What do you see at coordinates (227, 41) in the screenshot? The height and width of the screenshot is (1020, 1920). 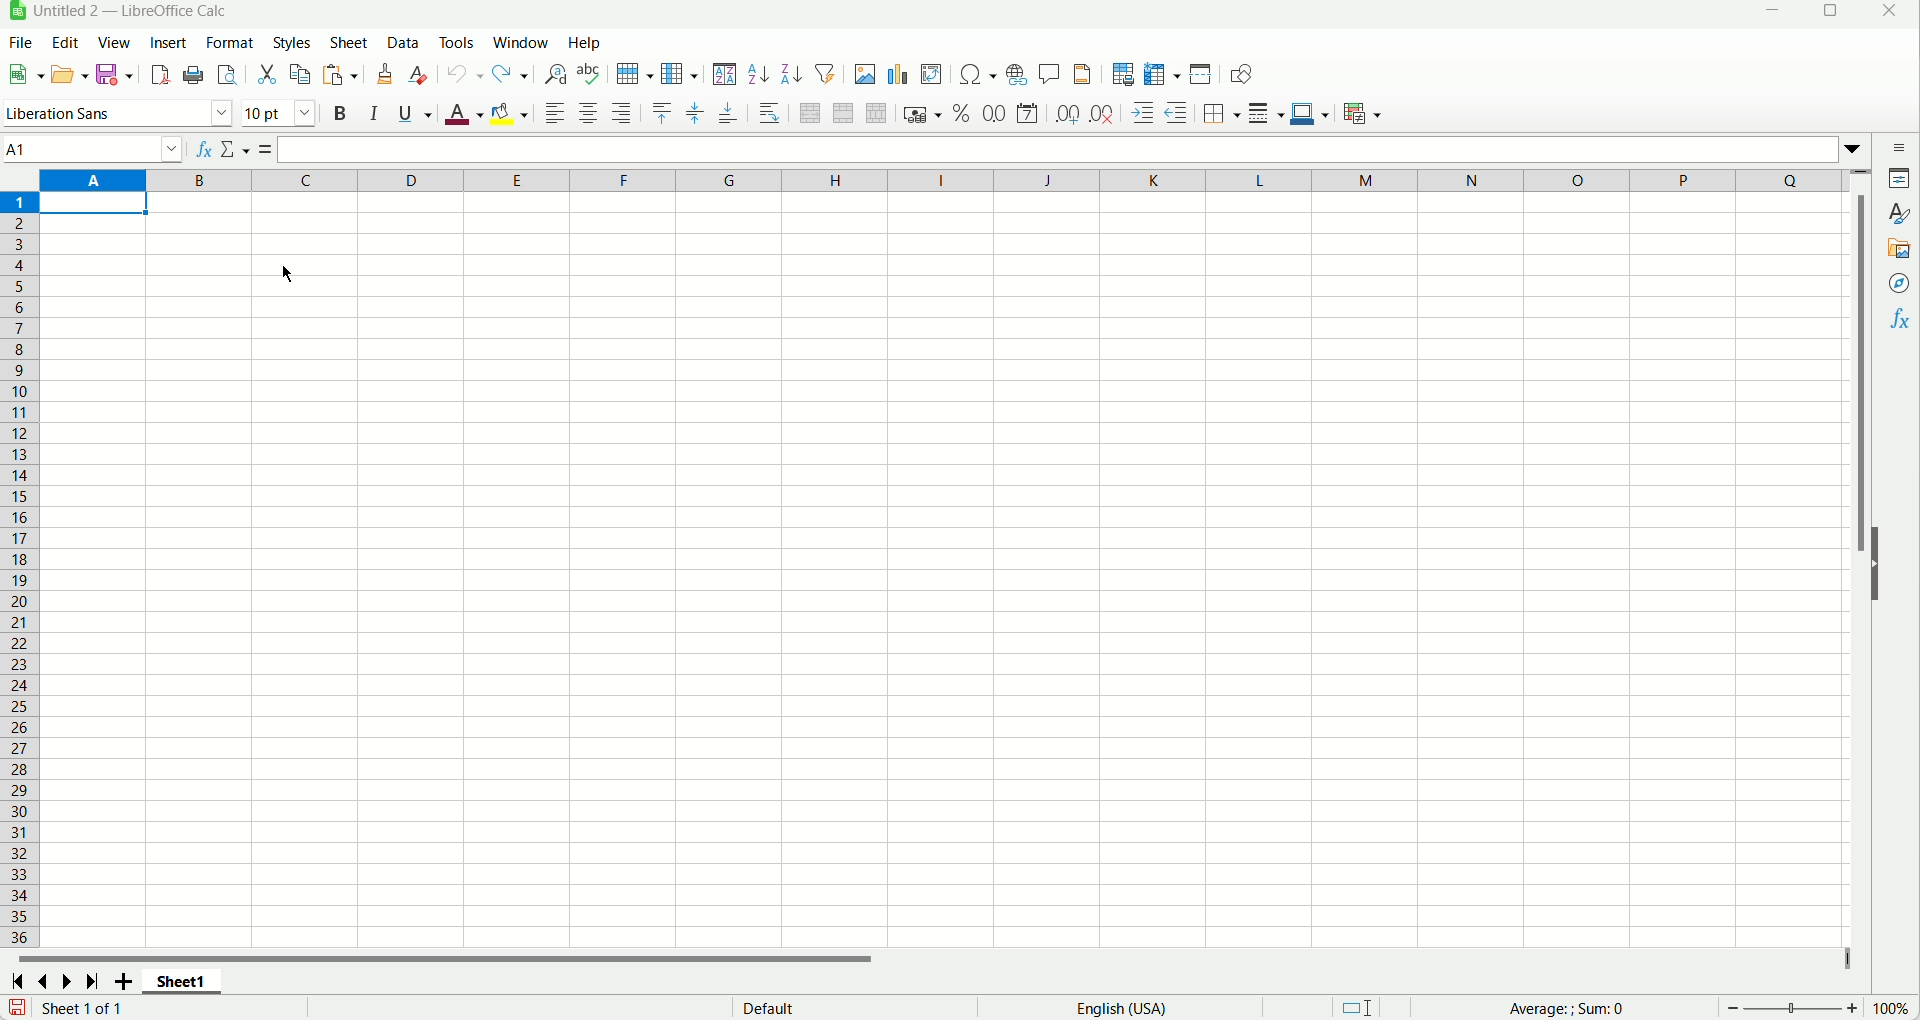 I see `Format` at bounding box center [227, 41].